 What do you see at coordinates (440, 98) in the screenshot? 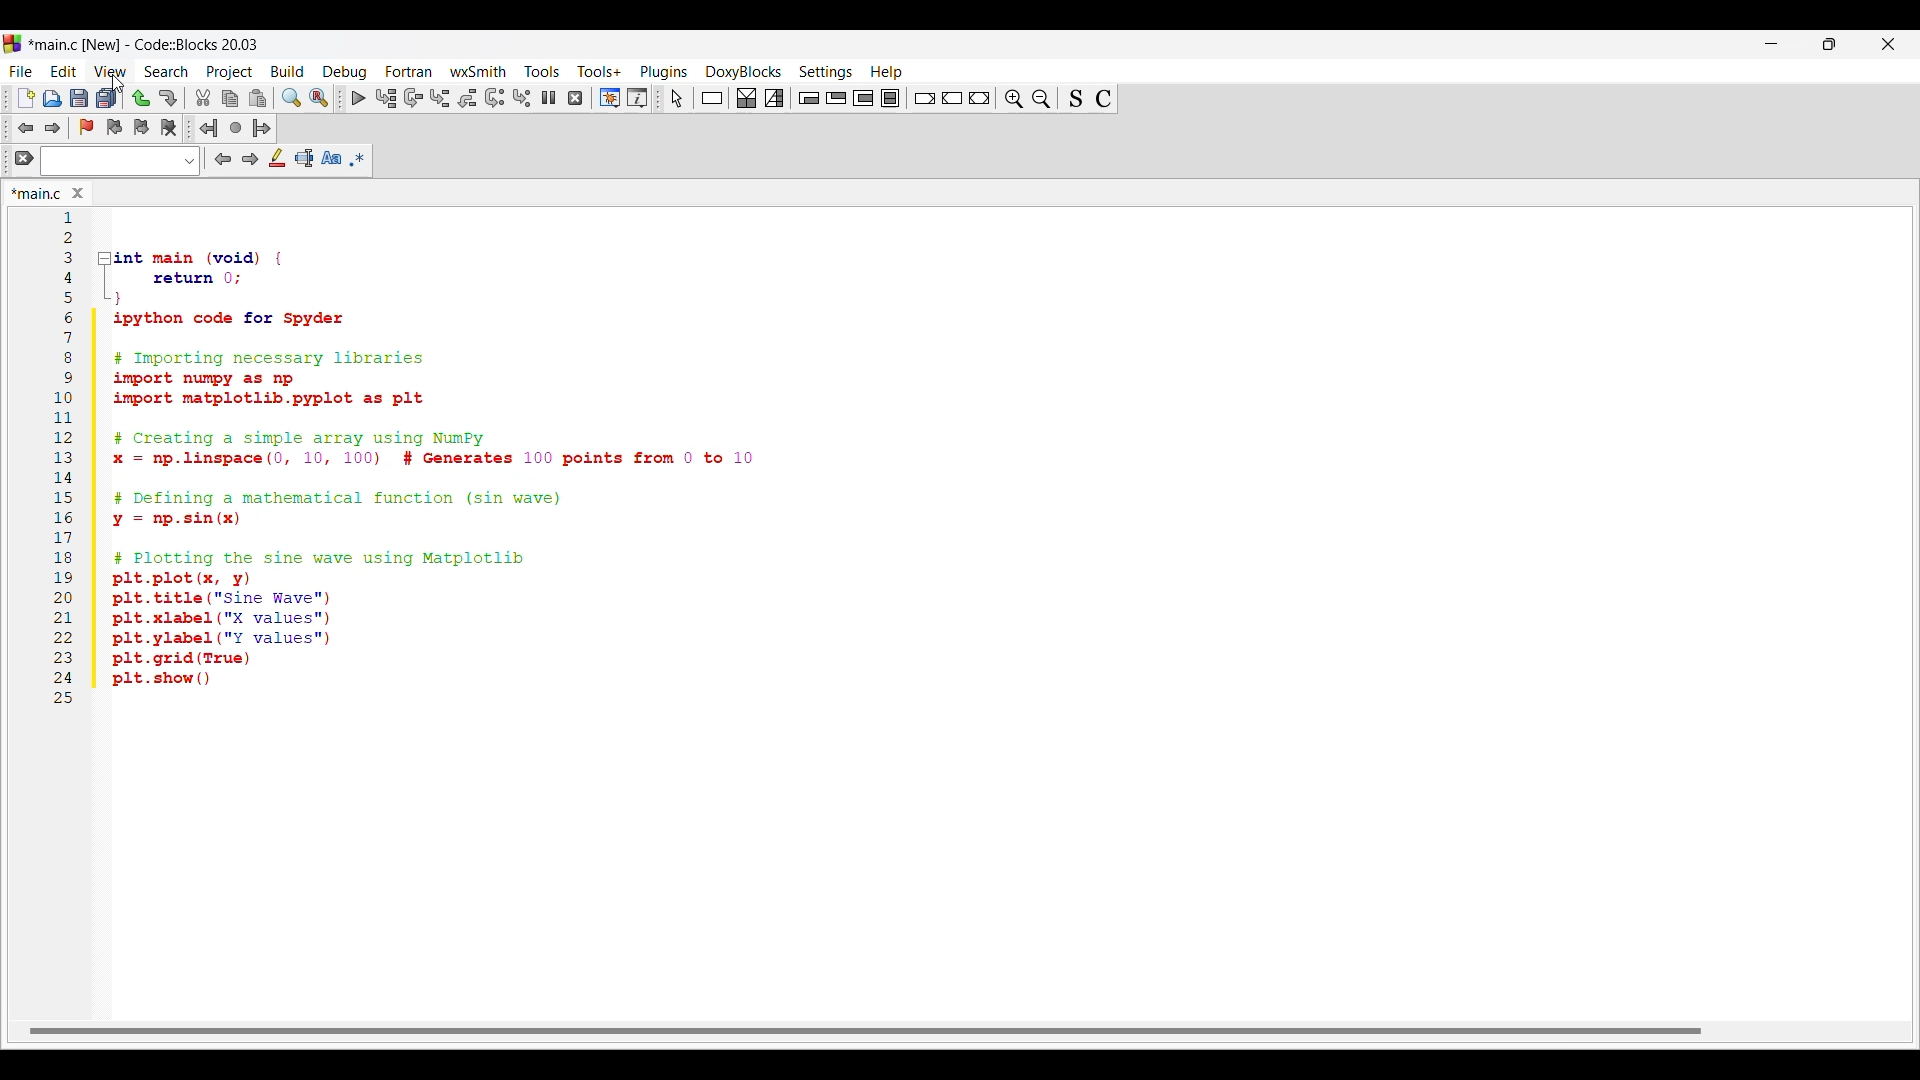
I see `Step into` at bounding box center [440, 98].